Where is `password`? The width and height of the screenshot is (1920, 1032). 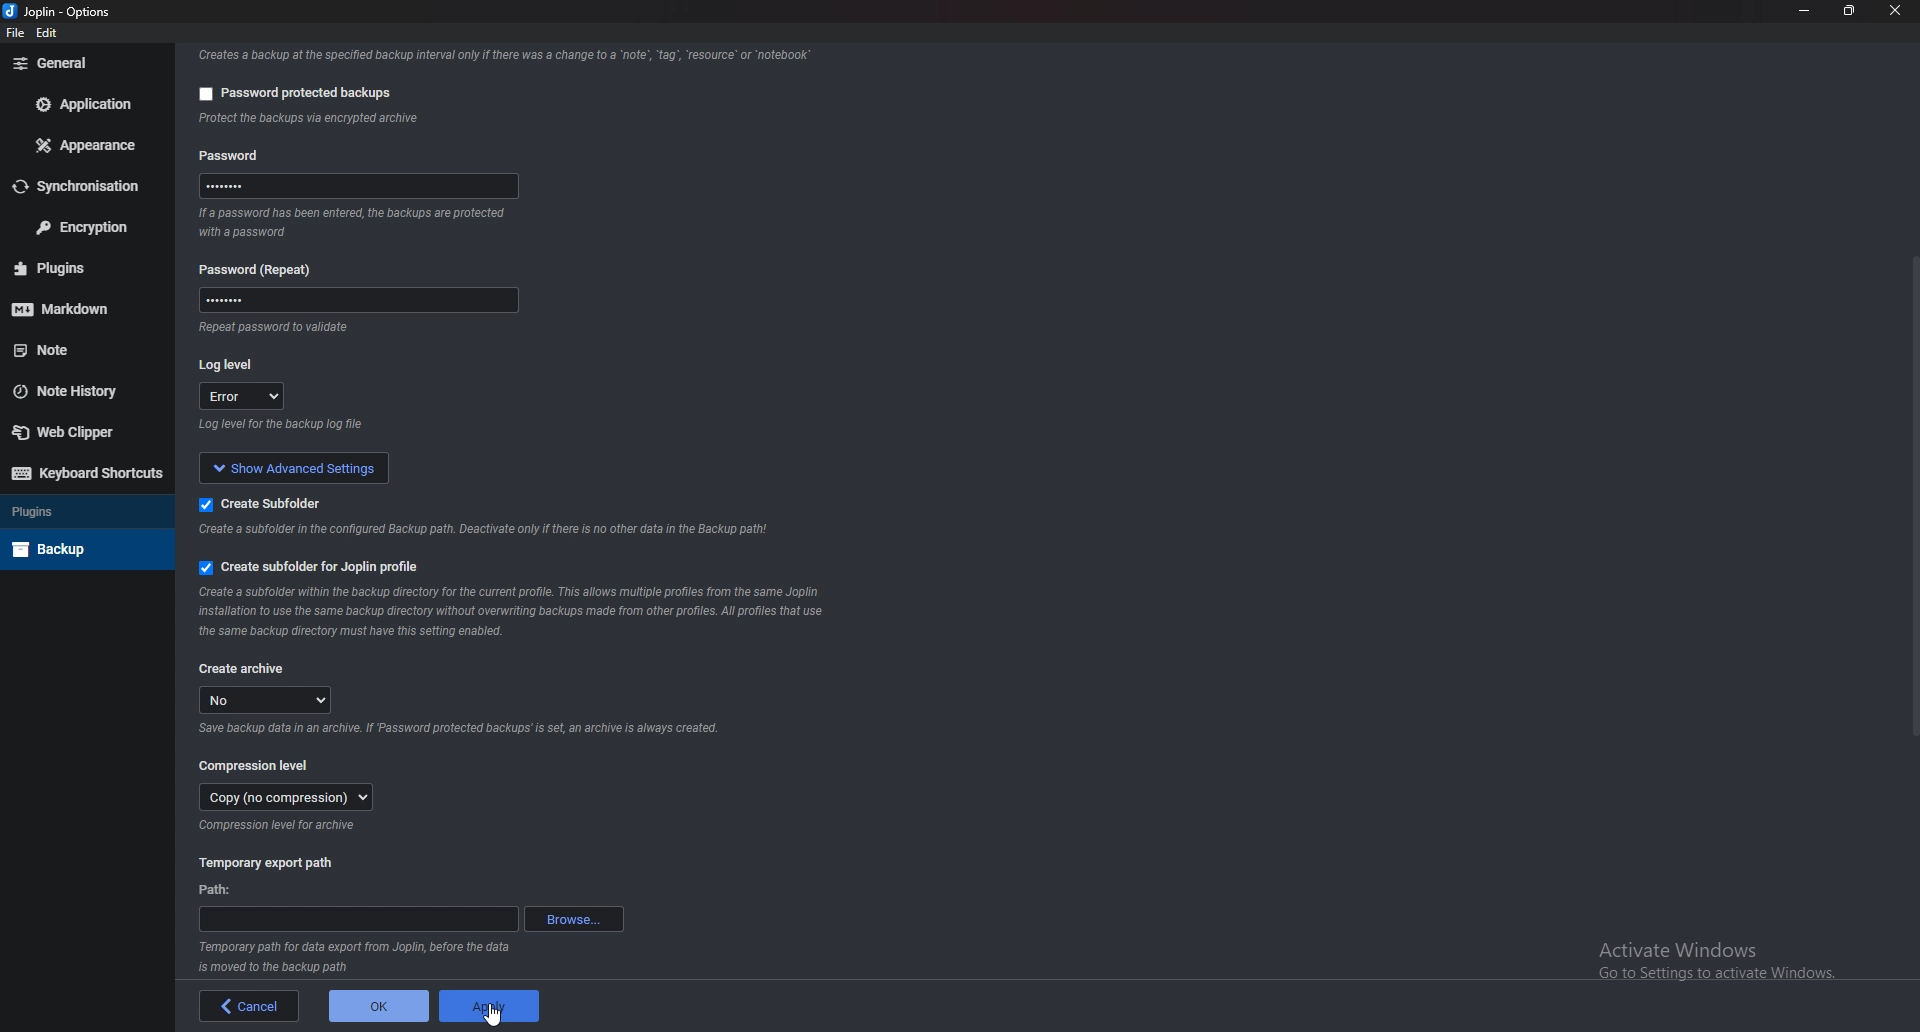 password is located at coordinates (352, 303).